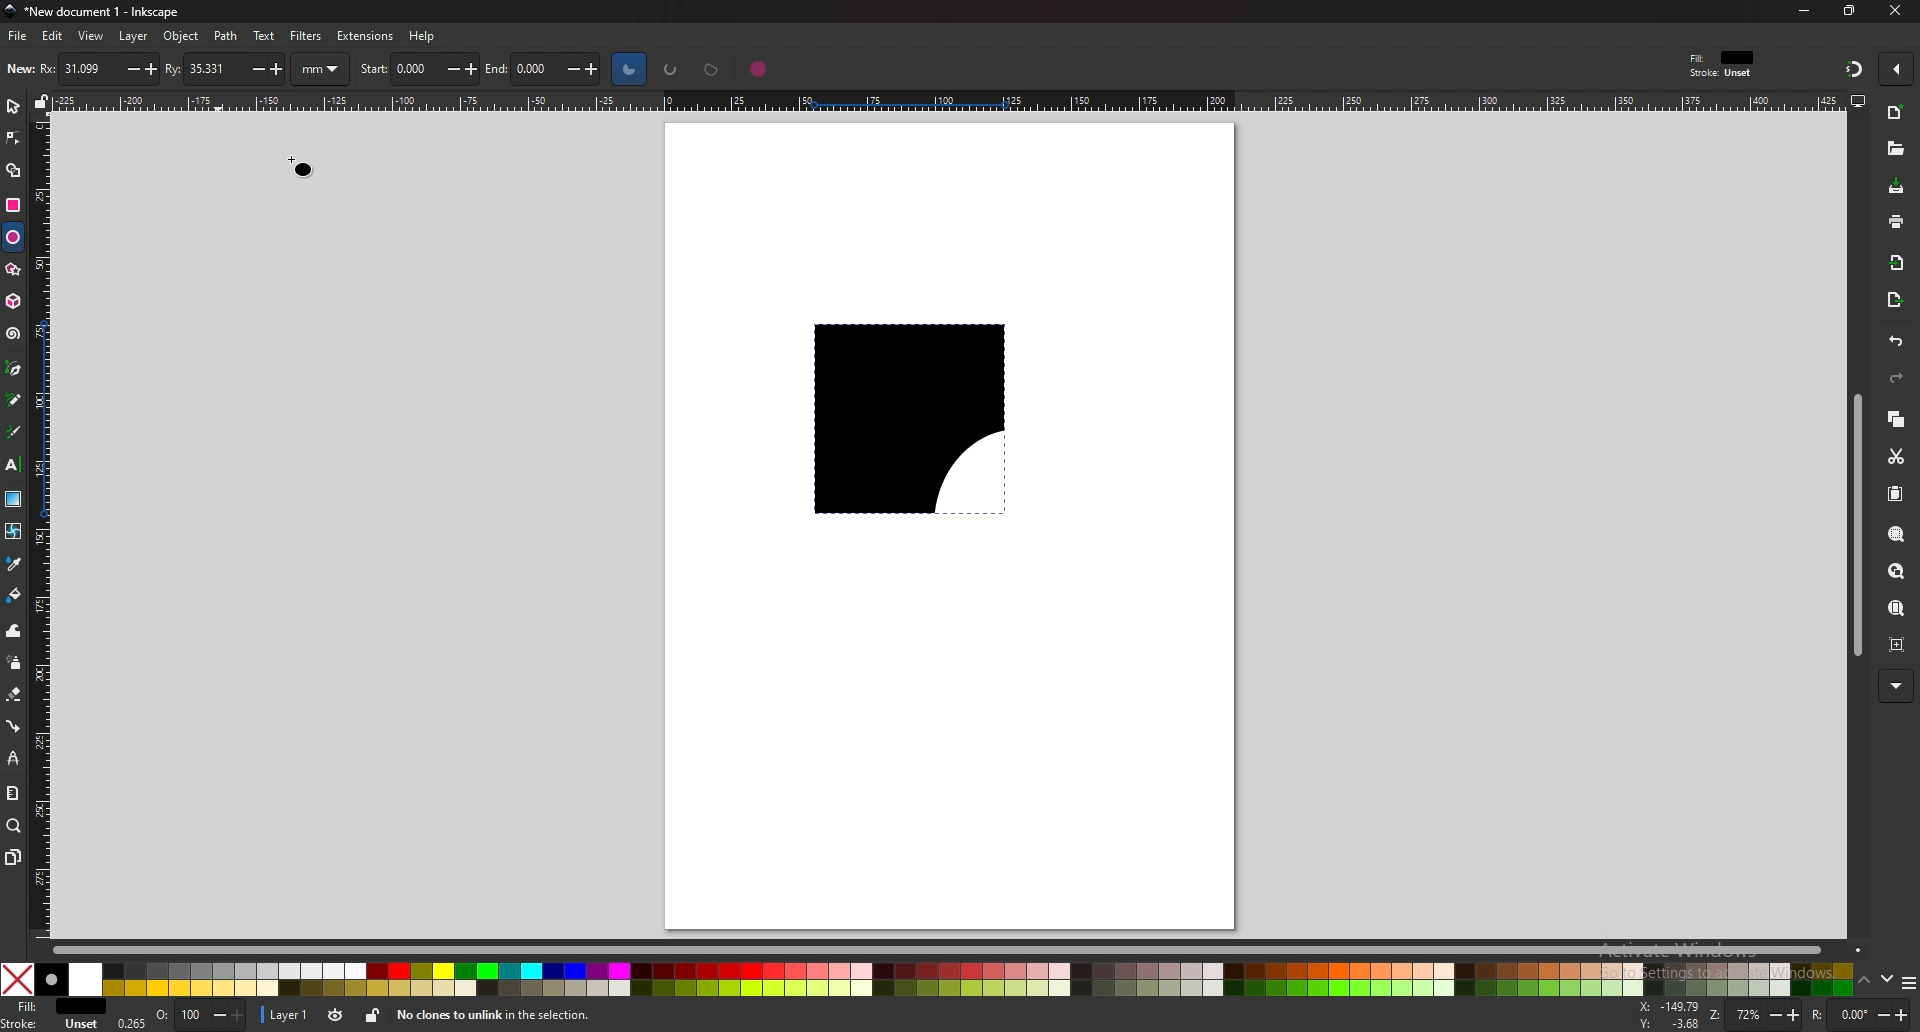 This screenshot has height=1032, width=1920. I want to click on end, so click(543, 70).